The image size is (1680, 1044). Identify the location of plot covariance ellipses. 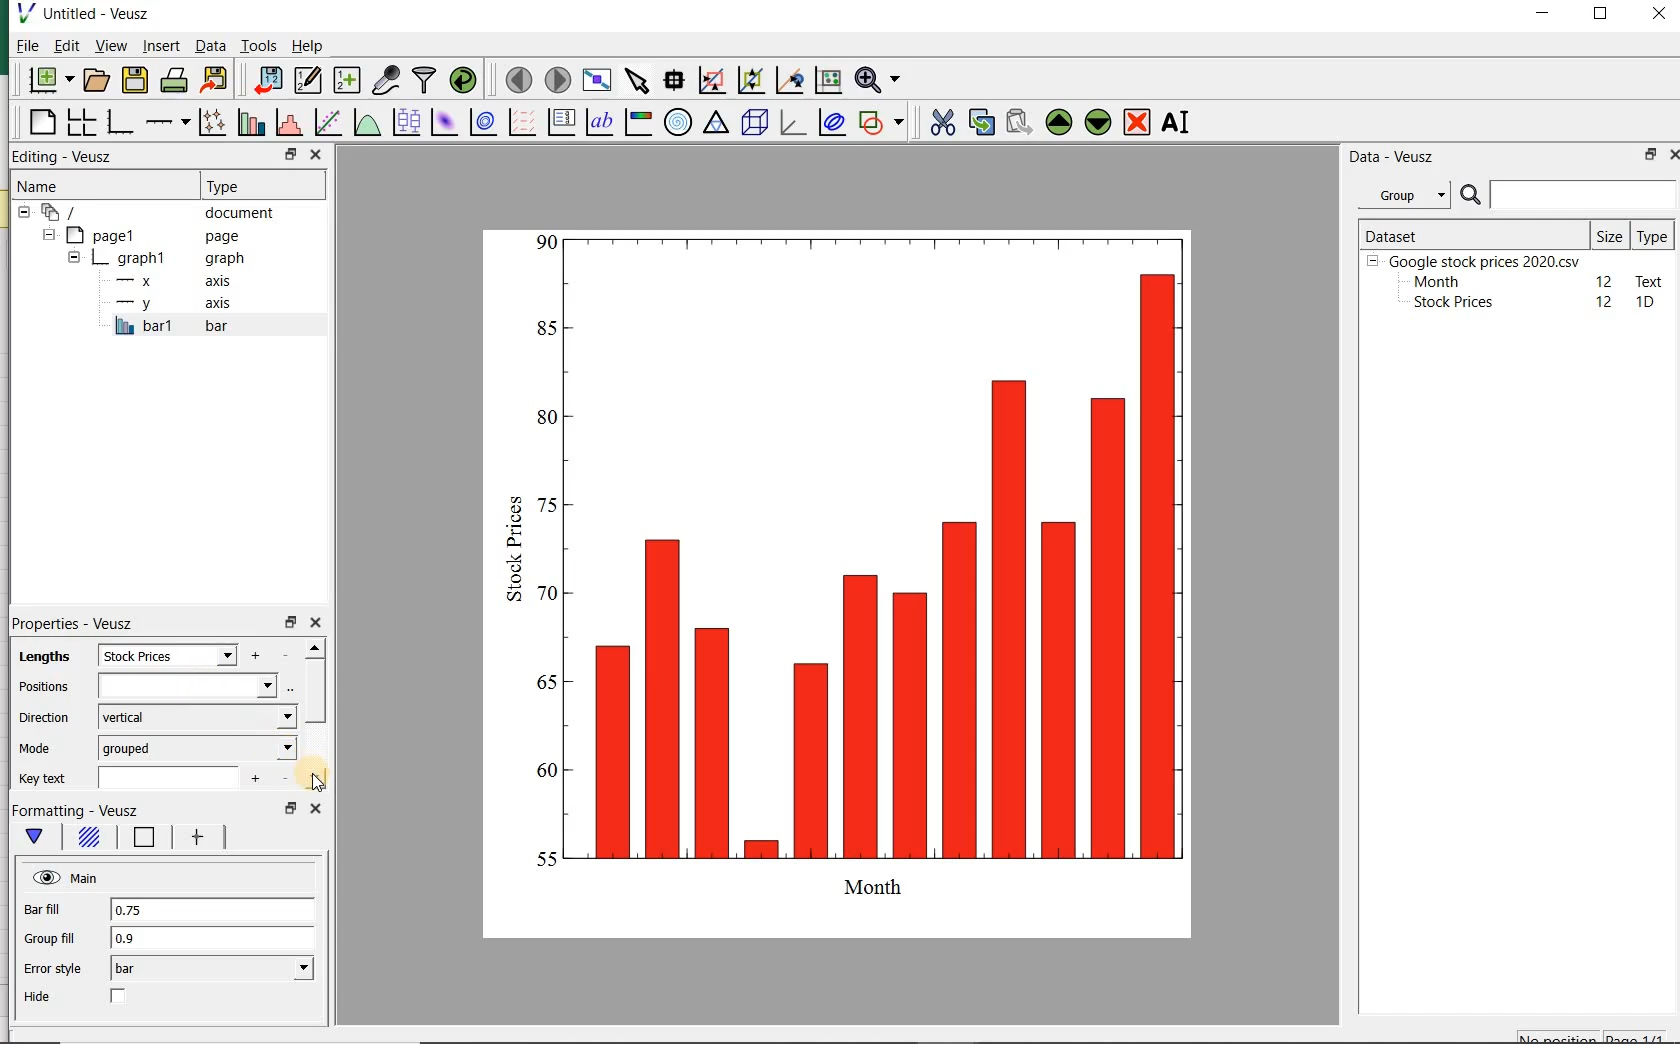
(832, 123).